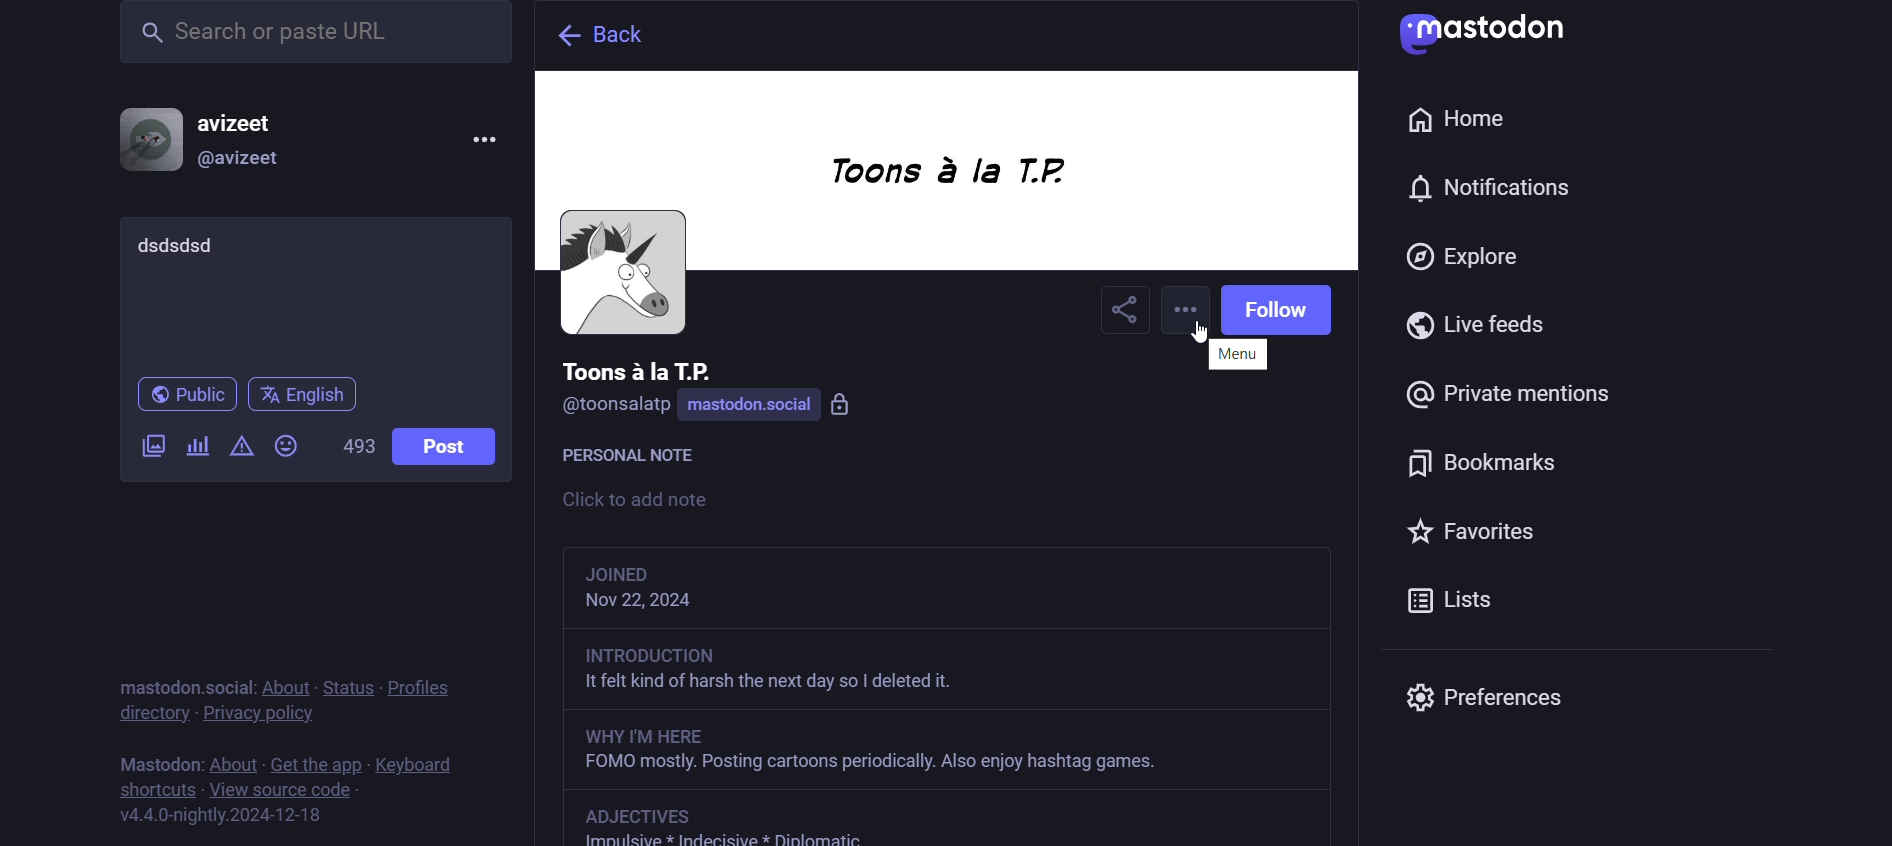 The width and height of the screenshot is (1892, 846). What do you see at coordinates (482, 141) in the screenshot?
I see `menu` at bounding box center [482, 141].